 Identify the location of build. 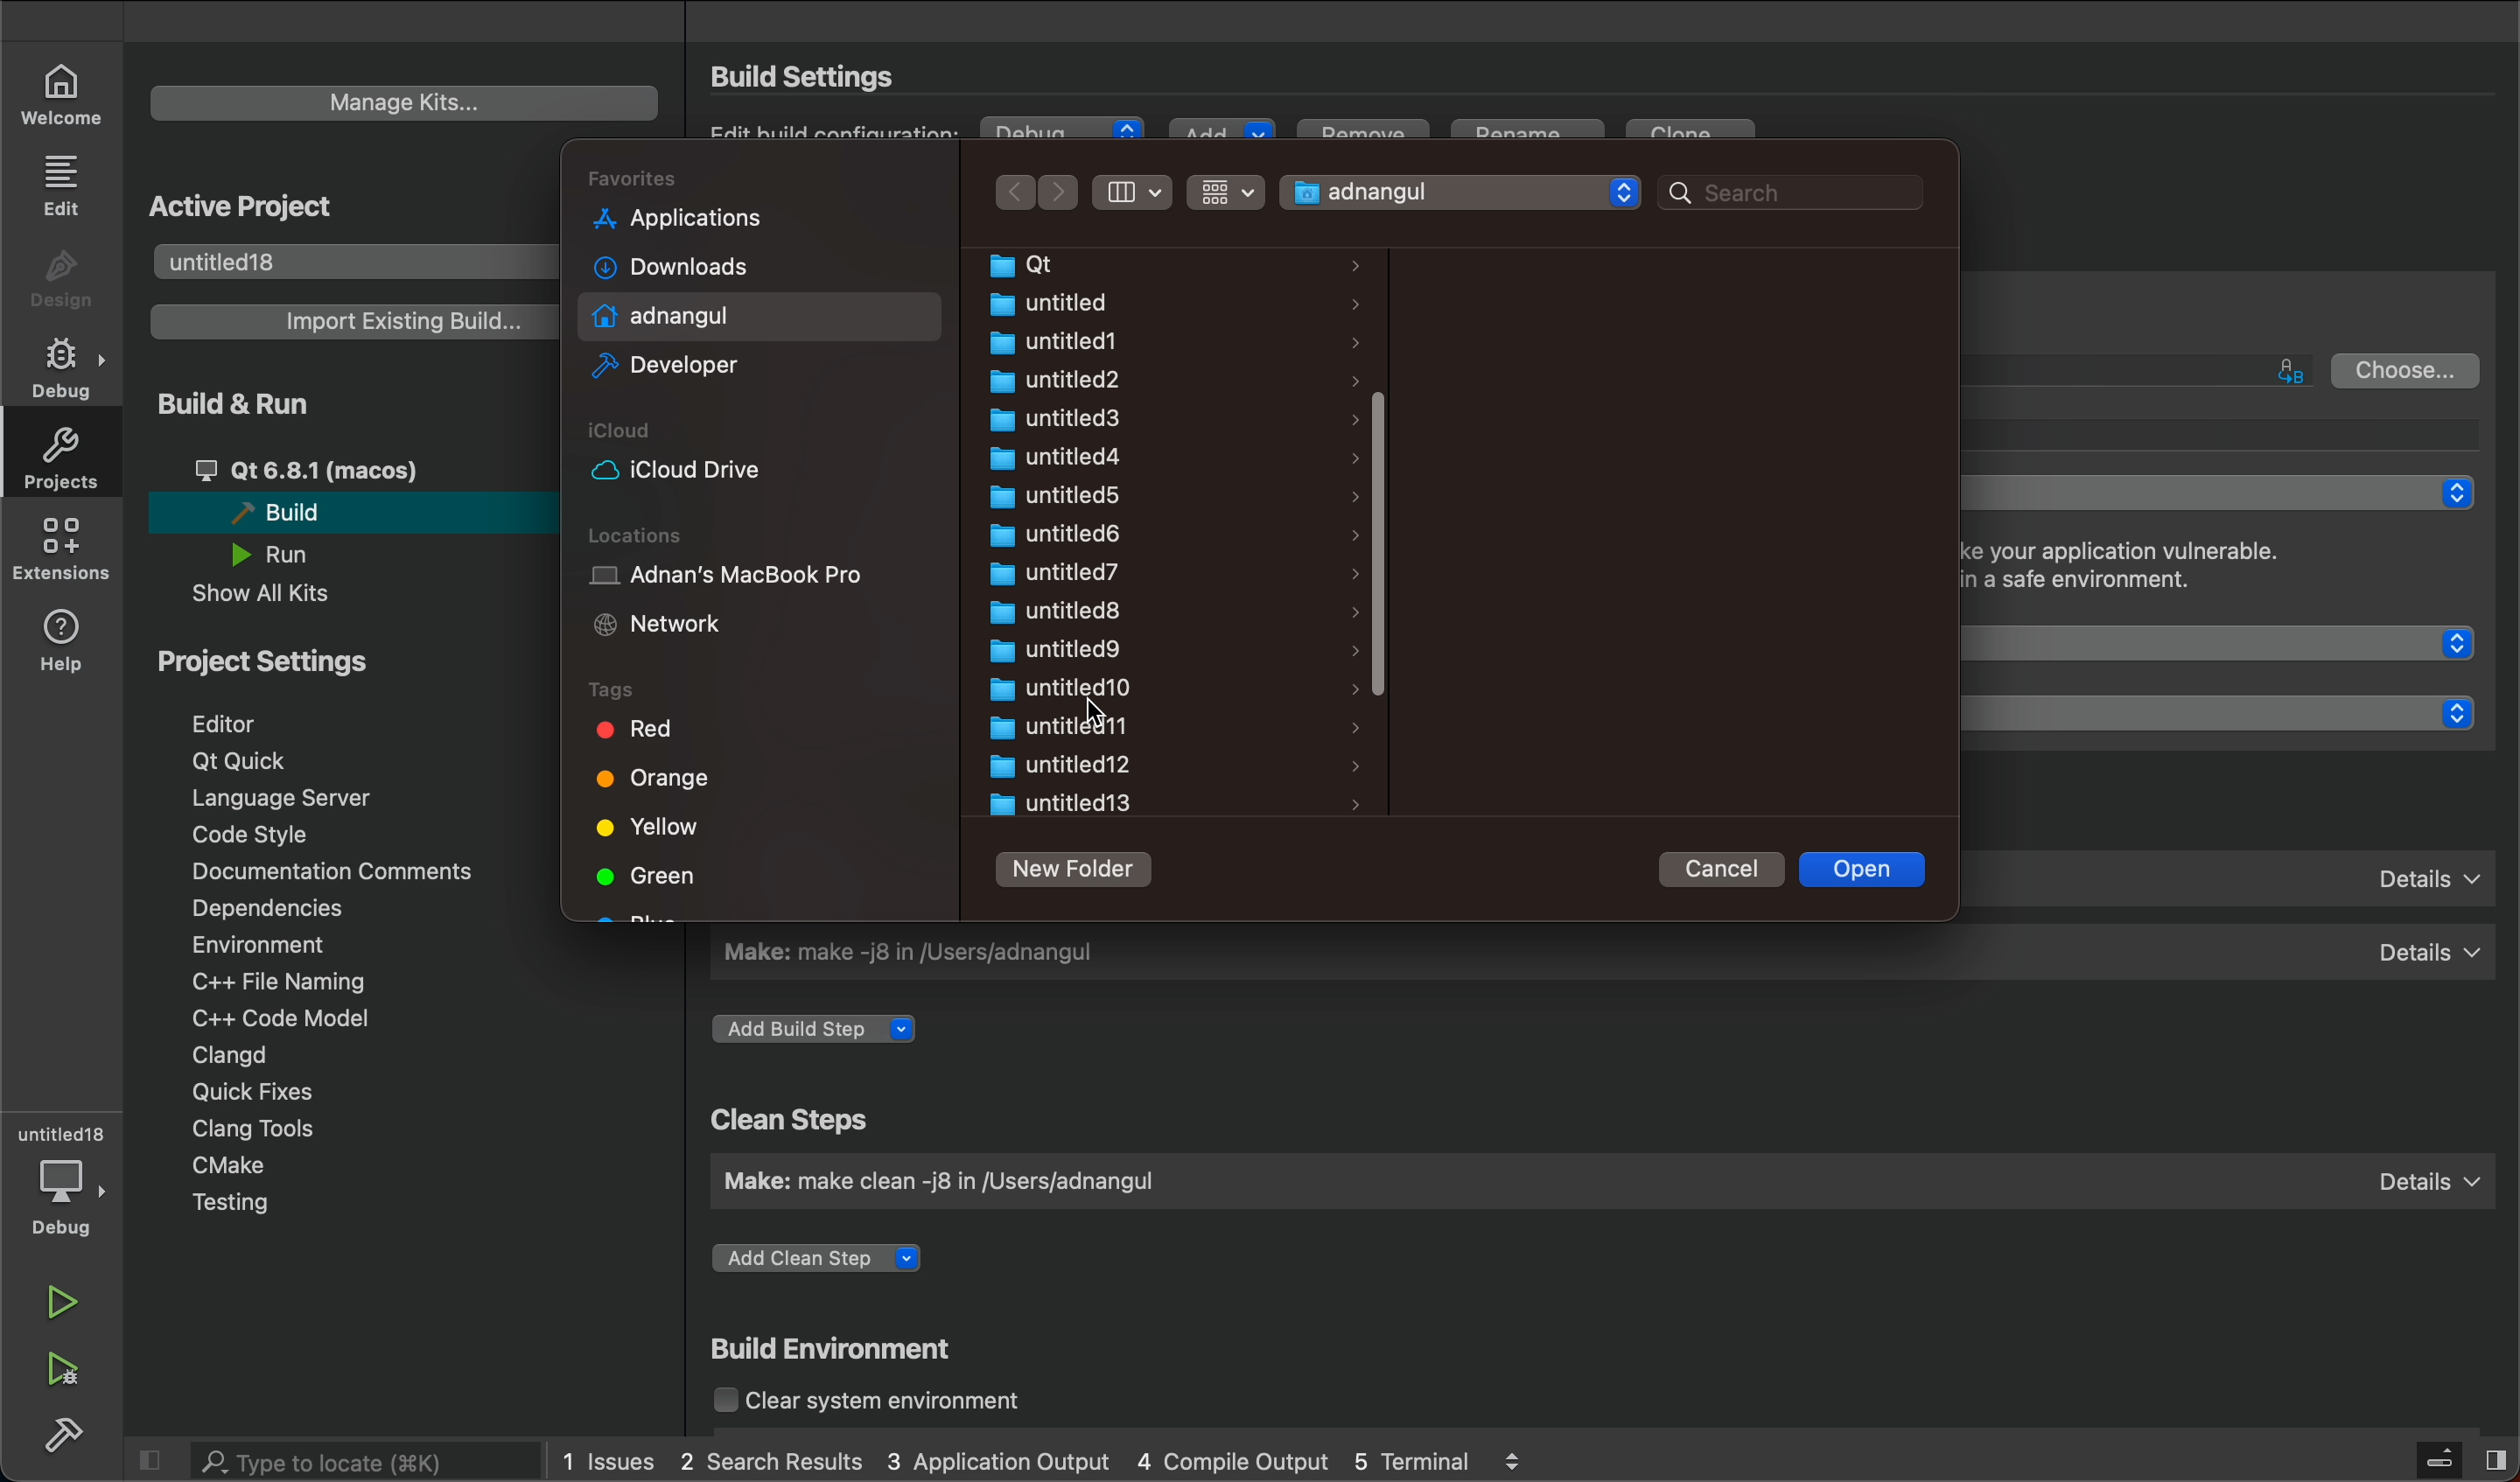
(355, 516).